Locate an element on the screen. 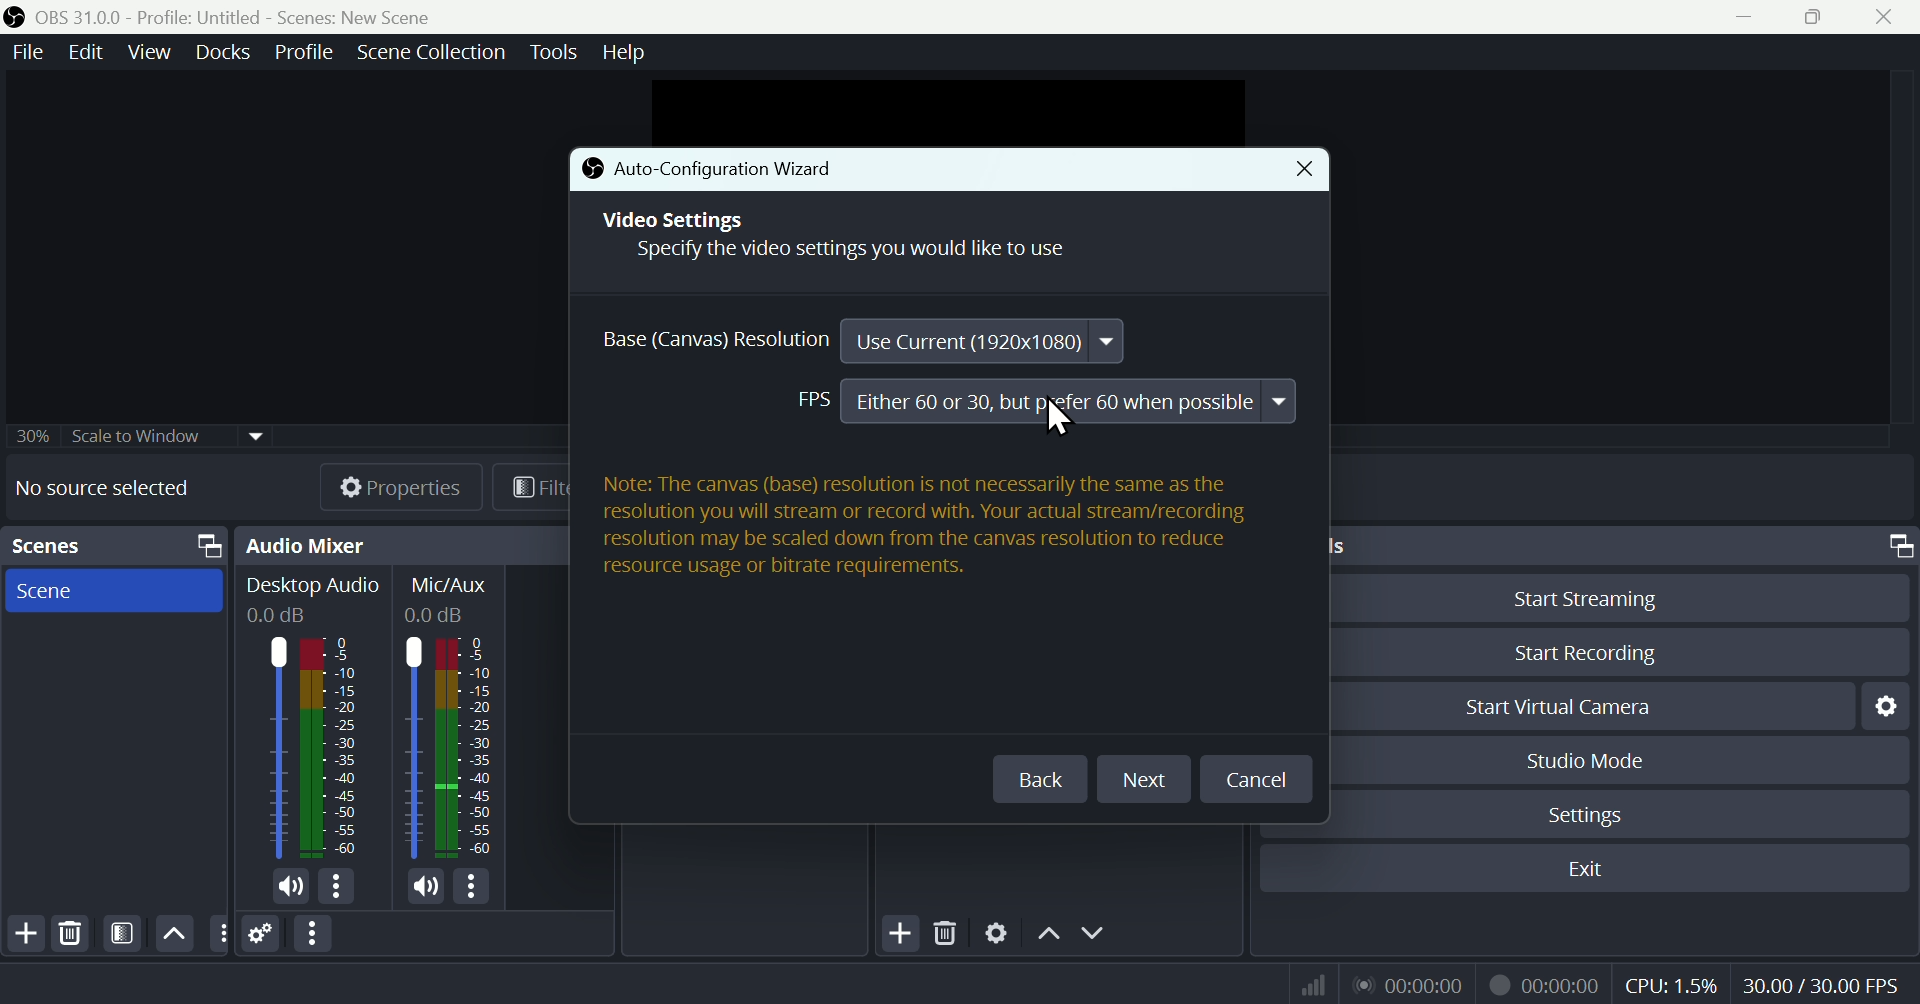  Exit is located at coordinates (1583, 869).